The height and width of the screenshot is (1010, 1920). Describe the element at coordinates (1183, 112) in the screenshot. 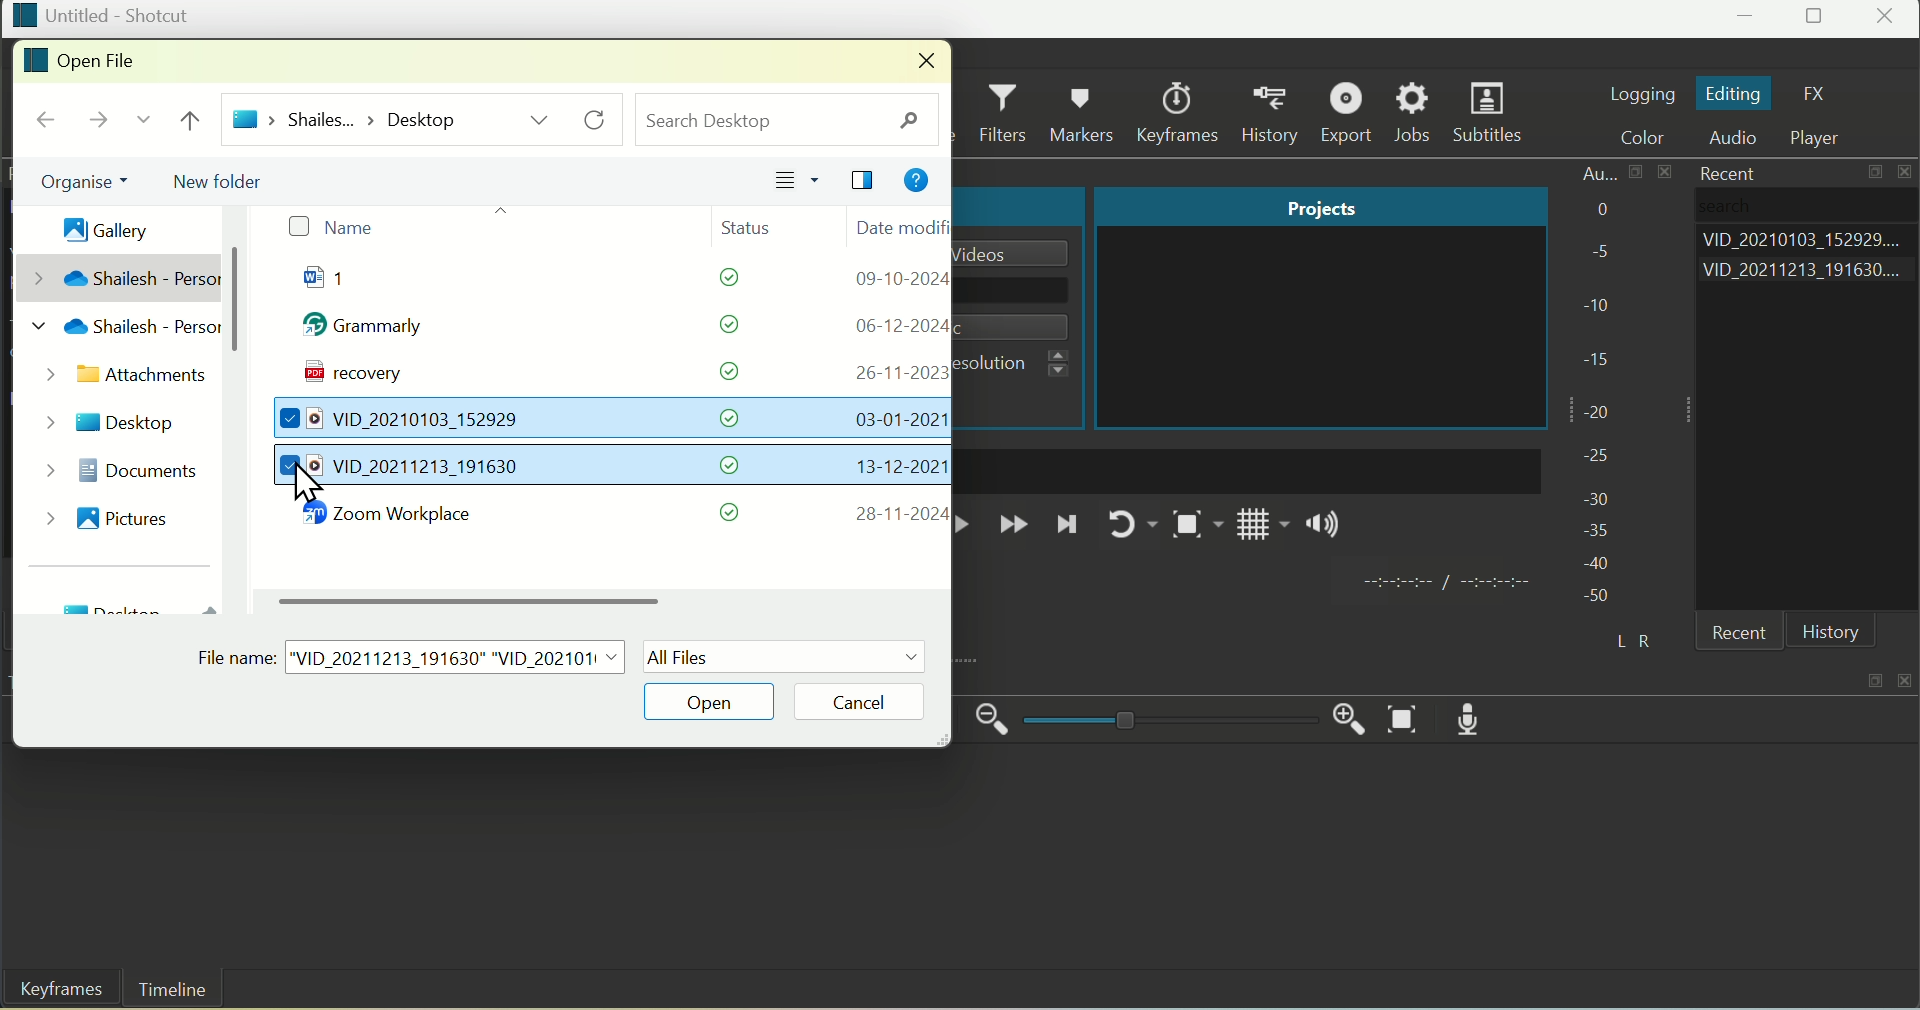

I see `Keyframes` at that location.